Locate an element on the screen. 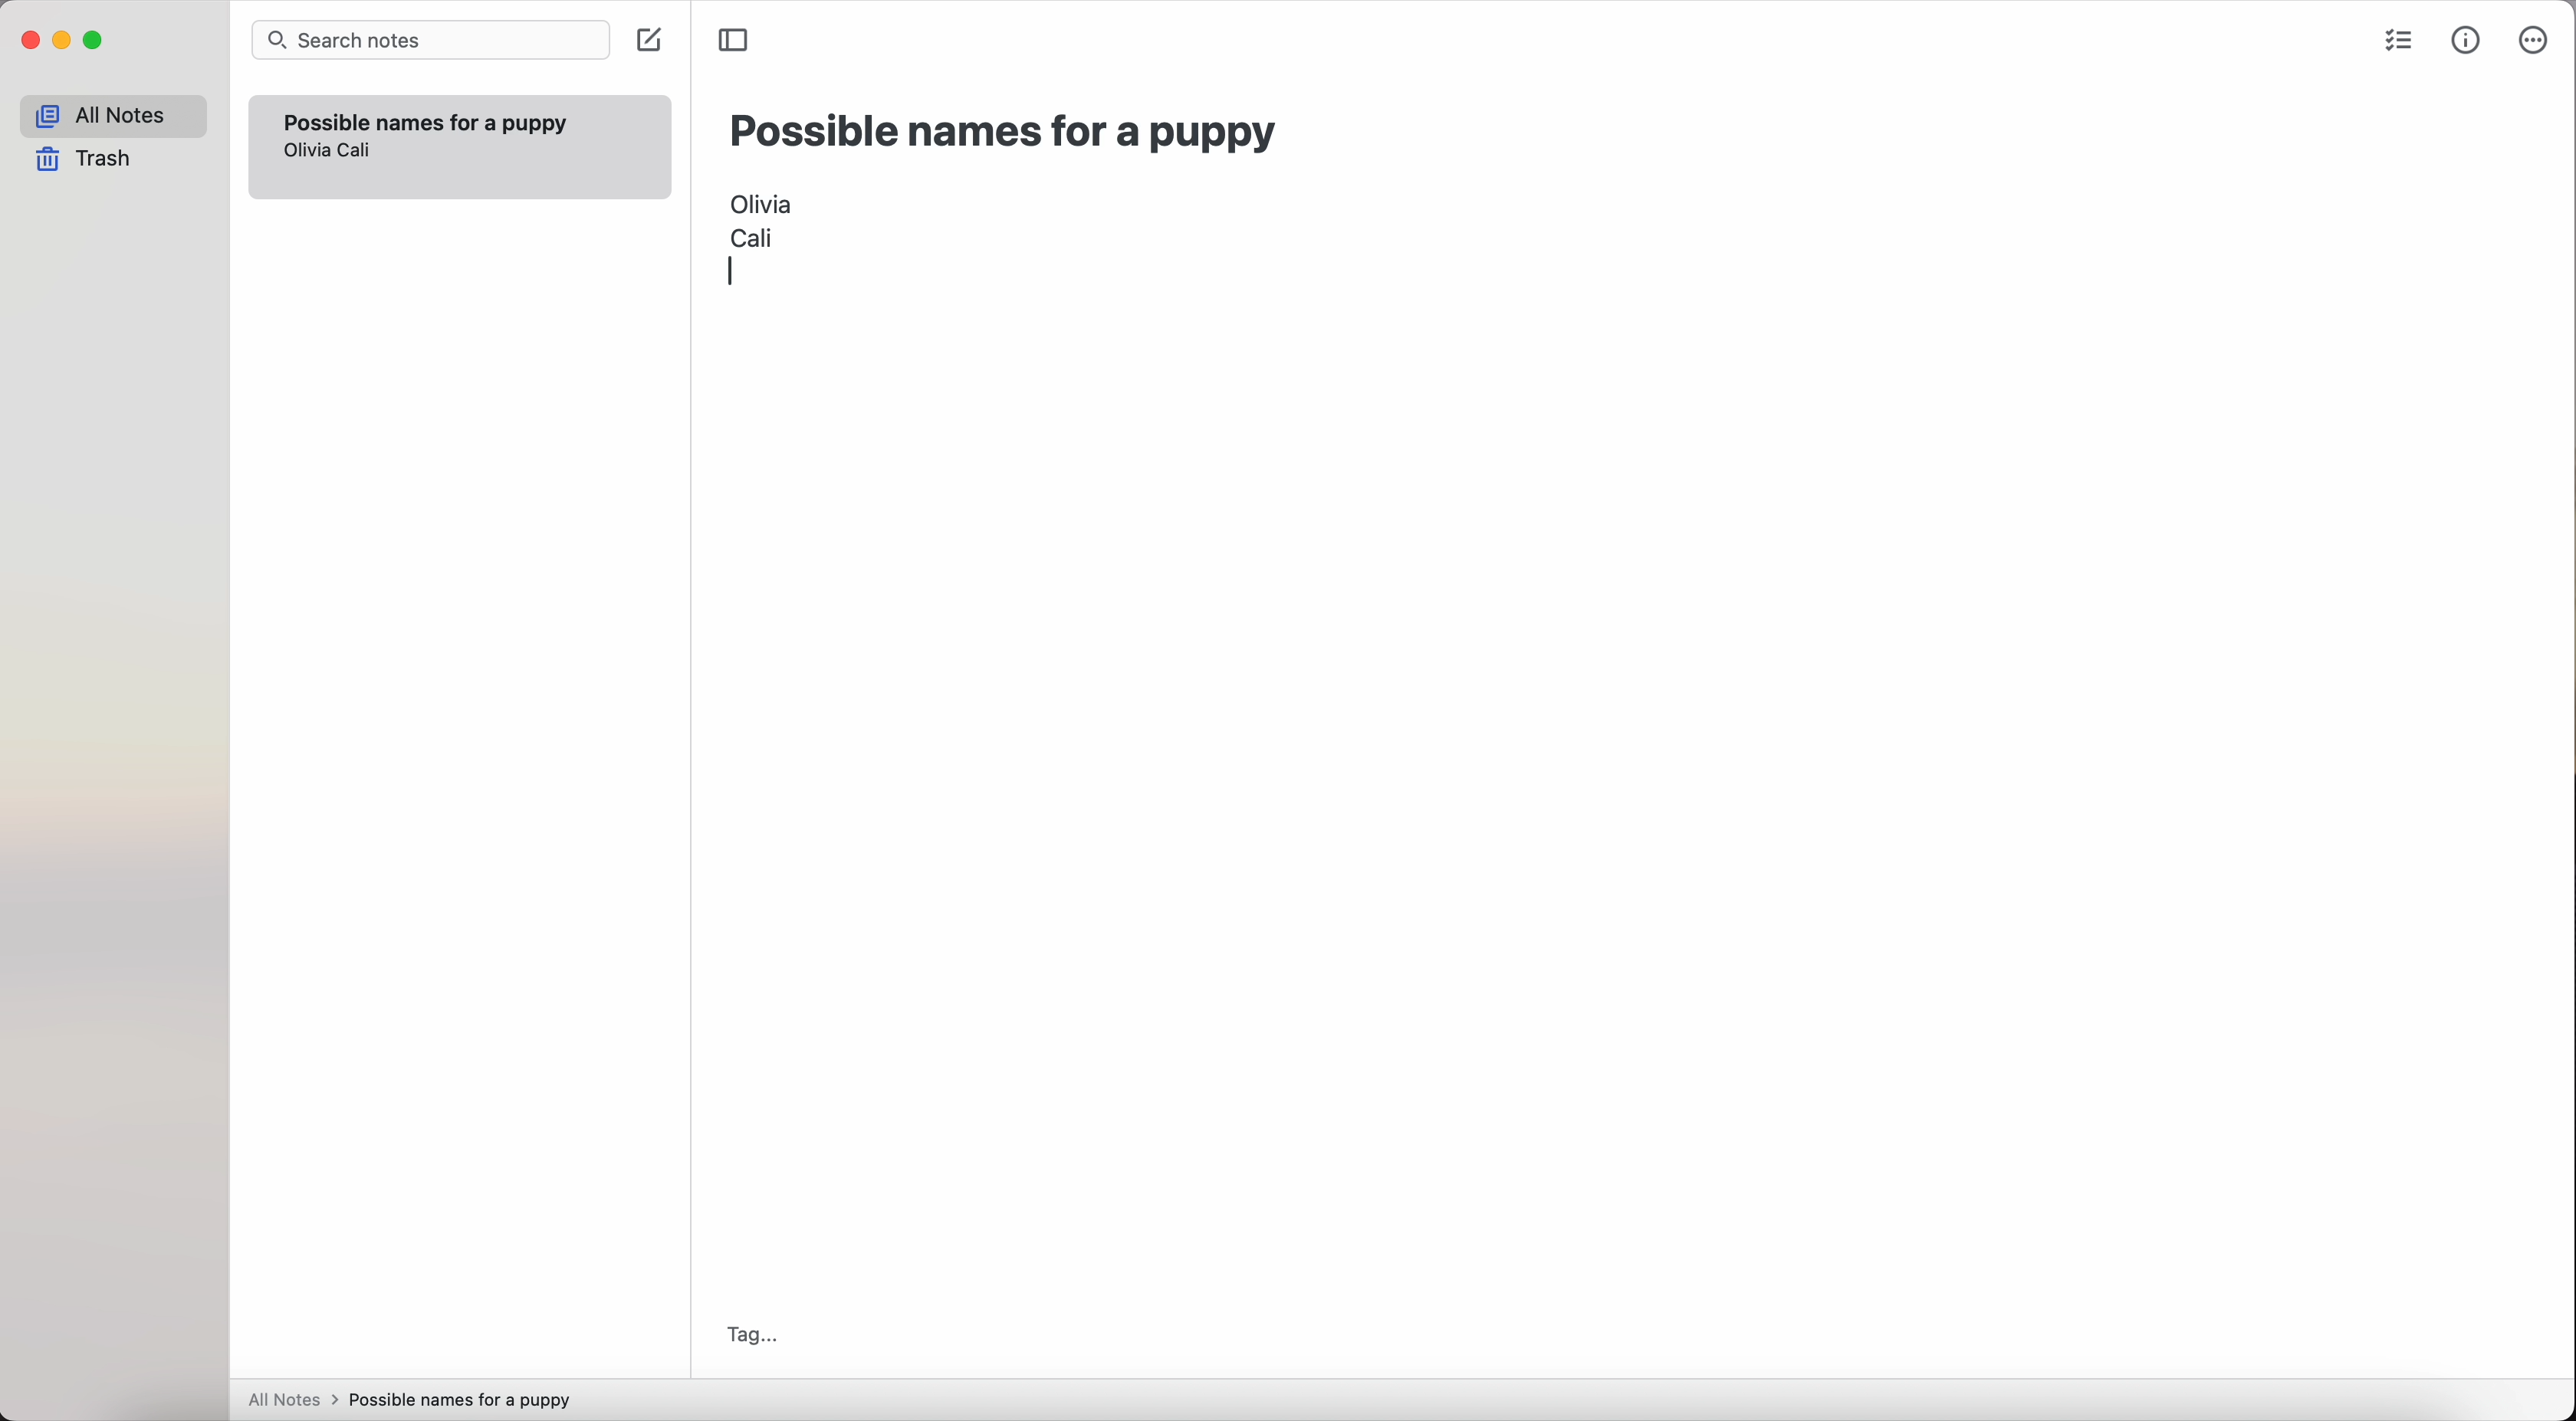 The height and width of the screenshot is (1421, 2576). Cali is located at coordinates (361, 152).